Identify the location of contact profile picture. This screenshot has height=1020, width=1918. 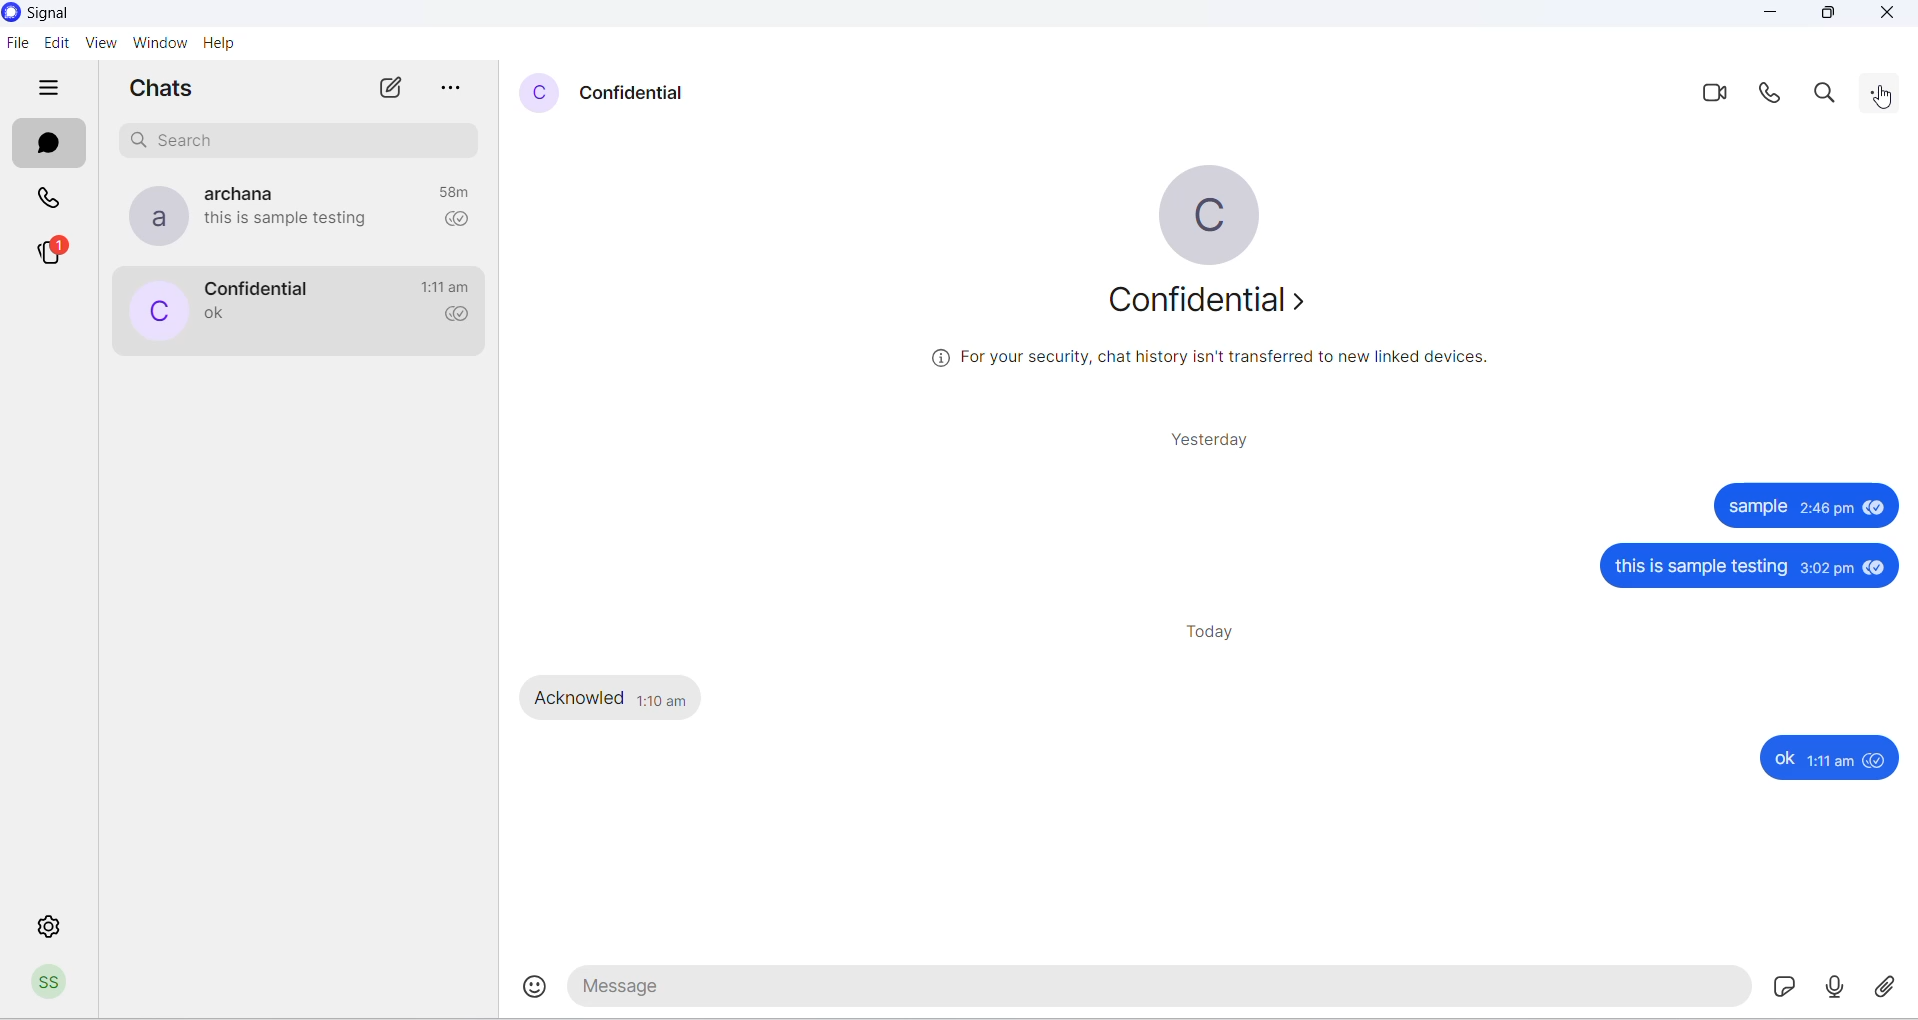
(540, 92).